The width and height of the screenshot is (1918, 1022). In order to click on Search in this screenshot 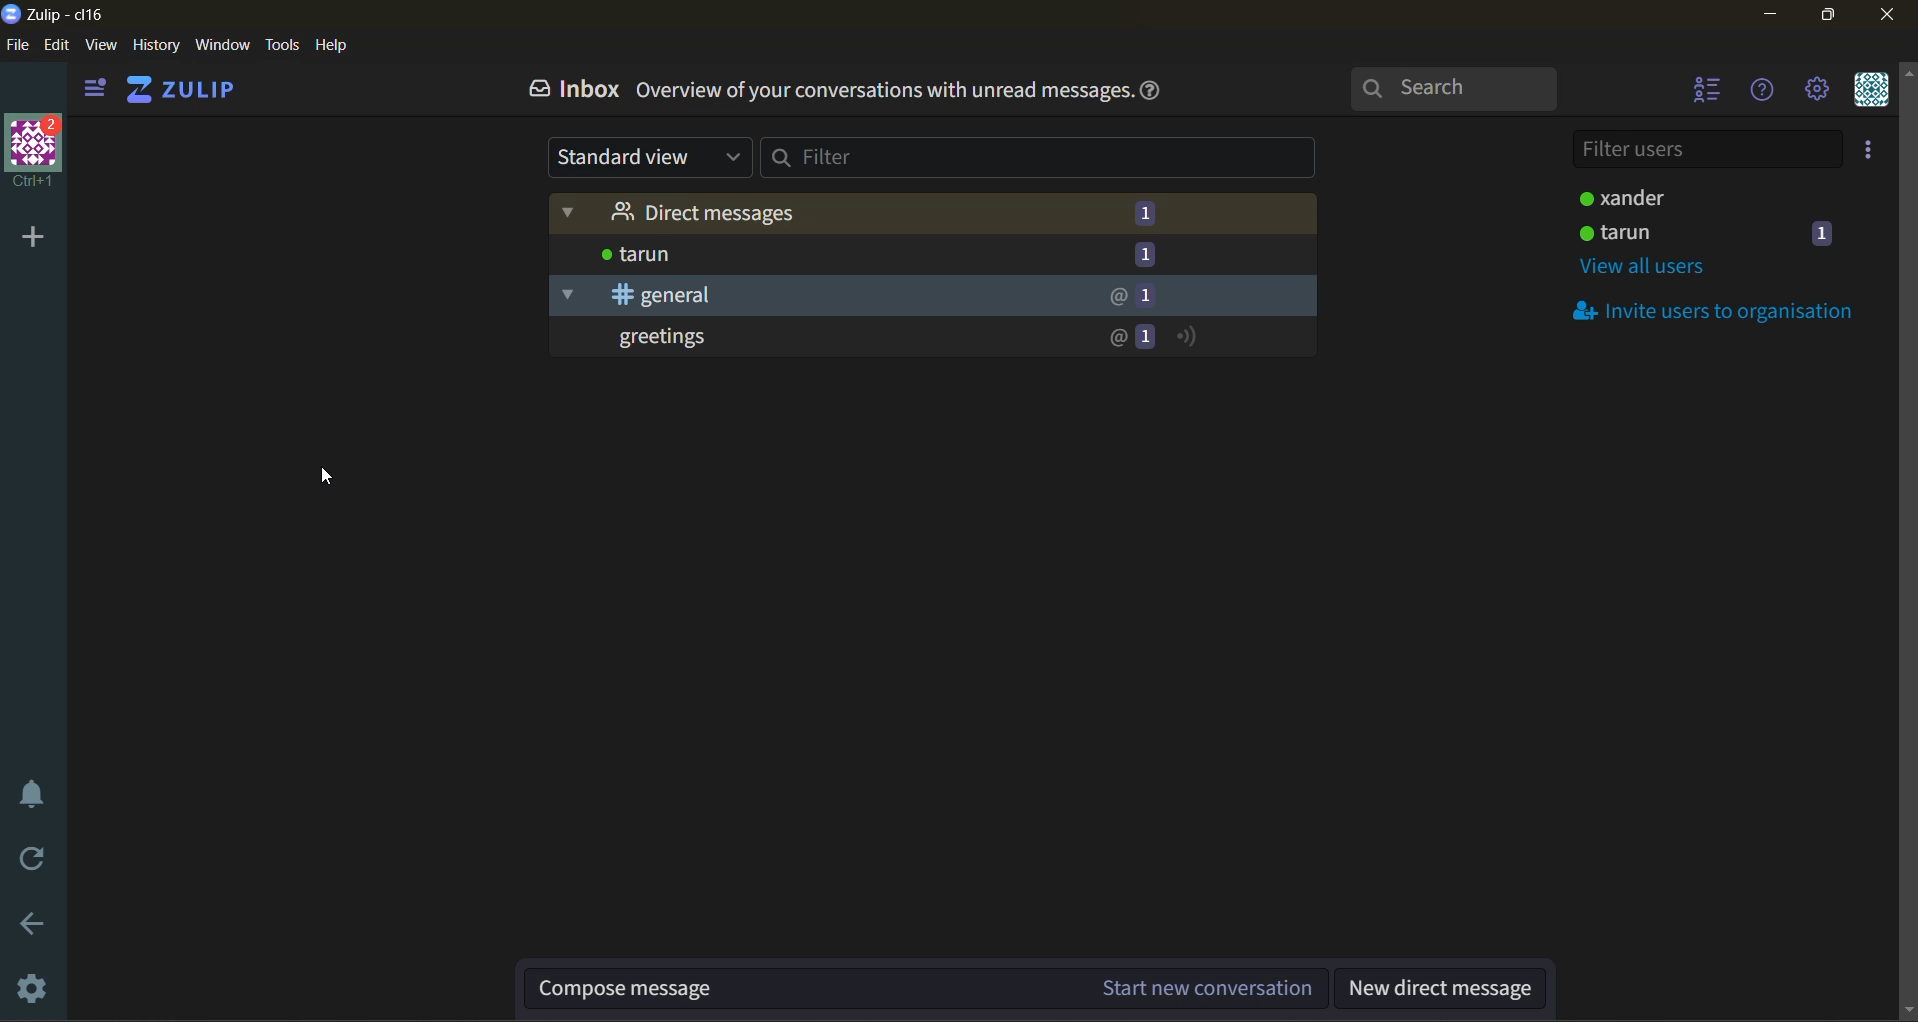, I will do `click(1452, 87)`.